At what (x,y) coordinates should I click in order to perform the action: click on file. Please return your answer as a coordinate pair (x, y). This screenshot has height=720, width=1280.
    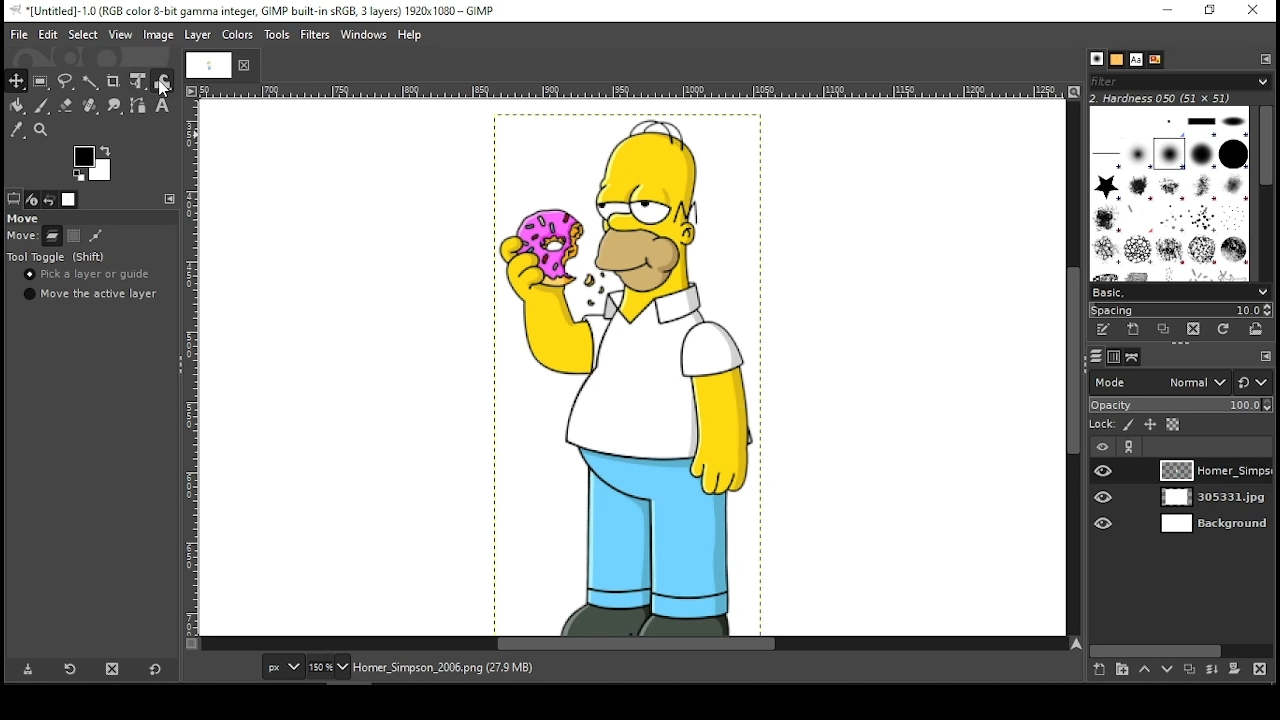
    Looking at the image, I should click on (20, 35).